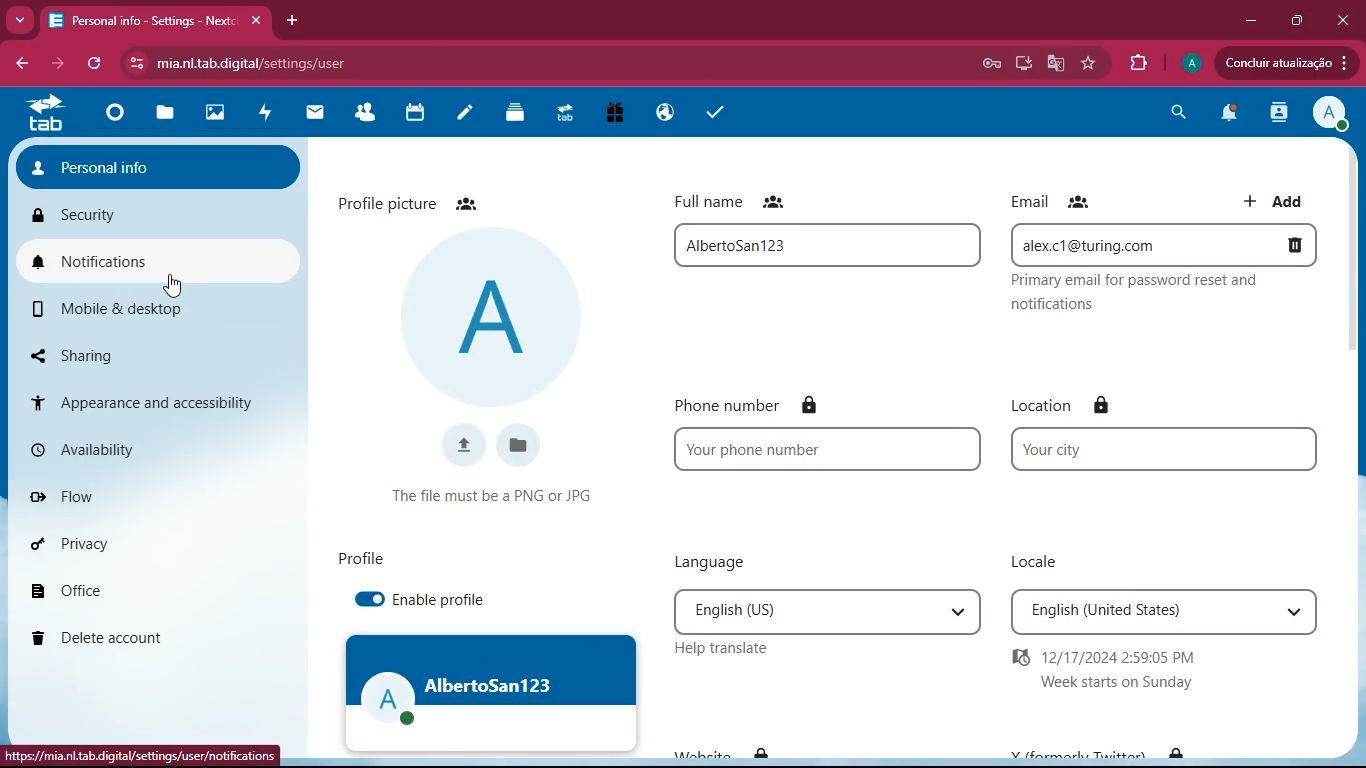 The height and width of the screenshot is (768, 1366). I want to click on The file must be a PNG or JPG, so click(492, 496).